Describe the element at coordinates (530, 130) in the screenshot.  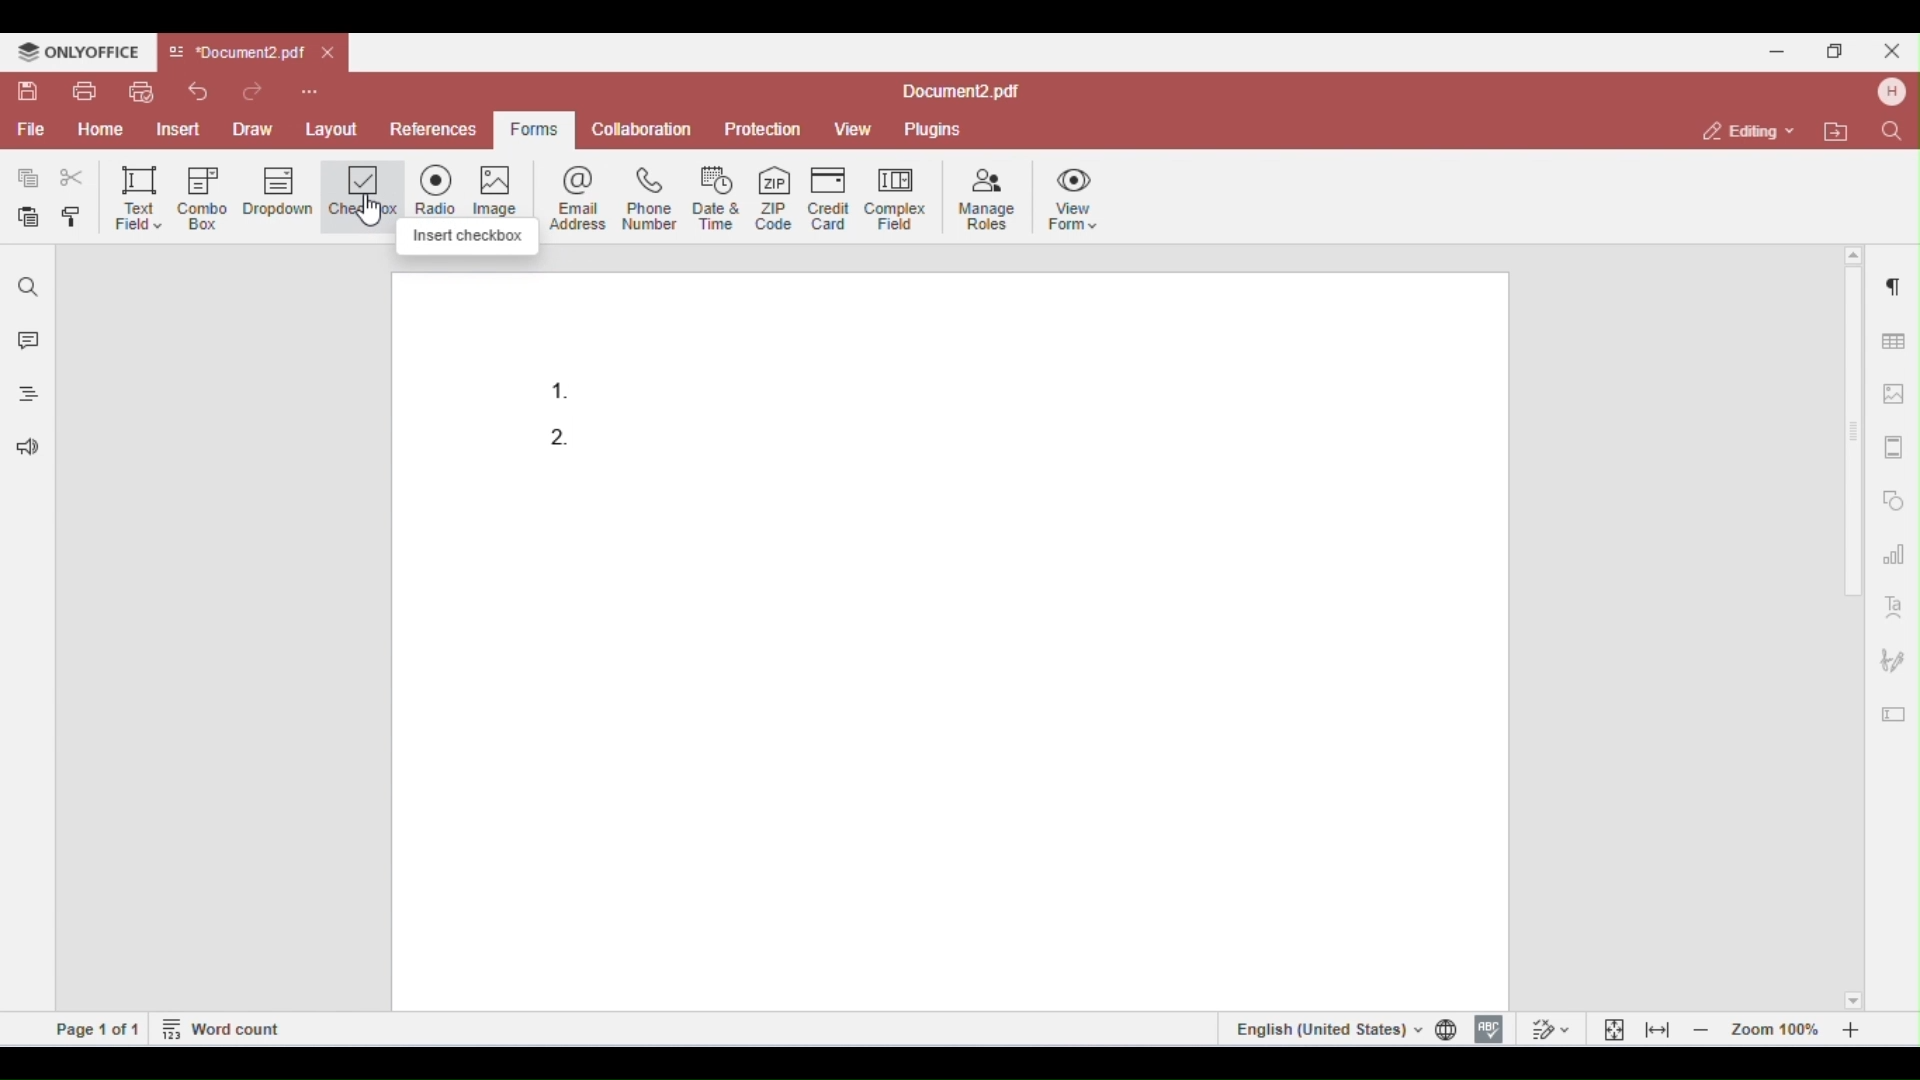
I see `forms` at that location.